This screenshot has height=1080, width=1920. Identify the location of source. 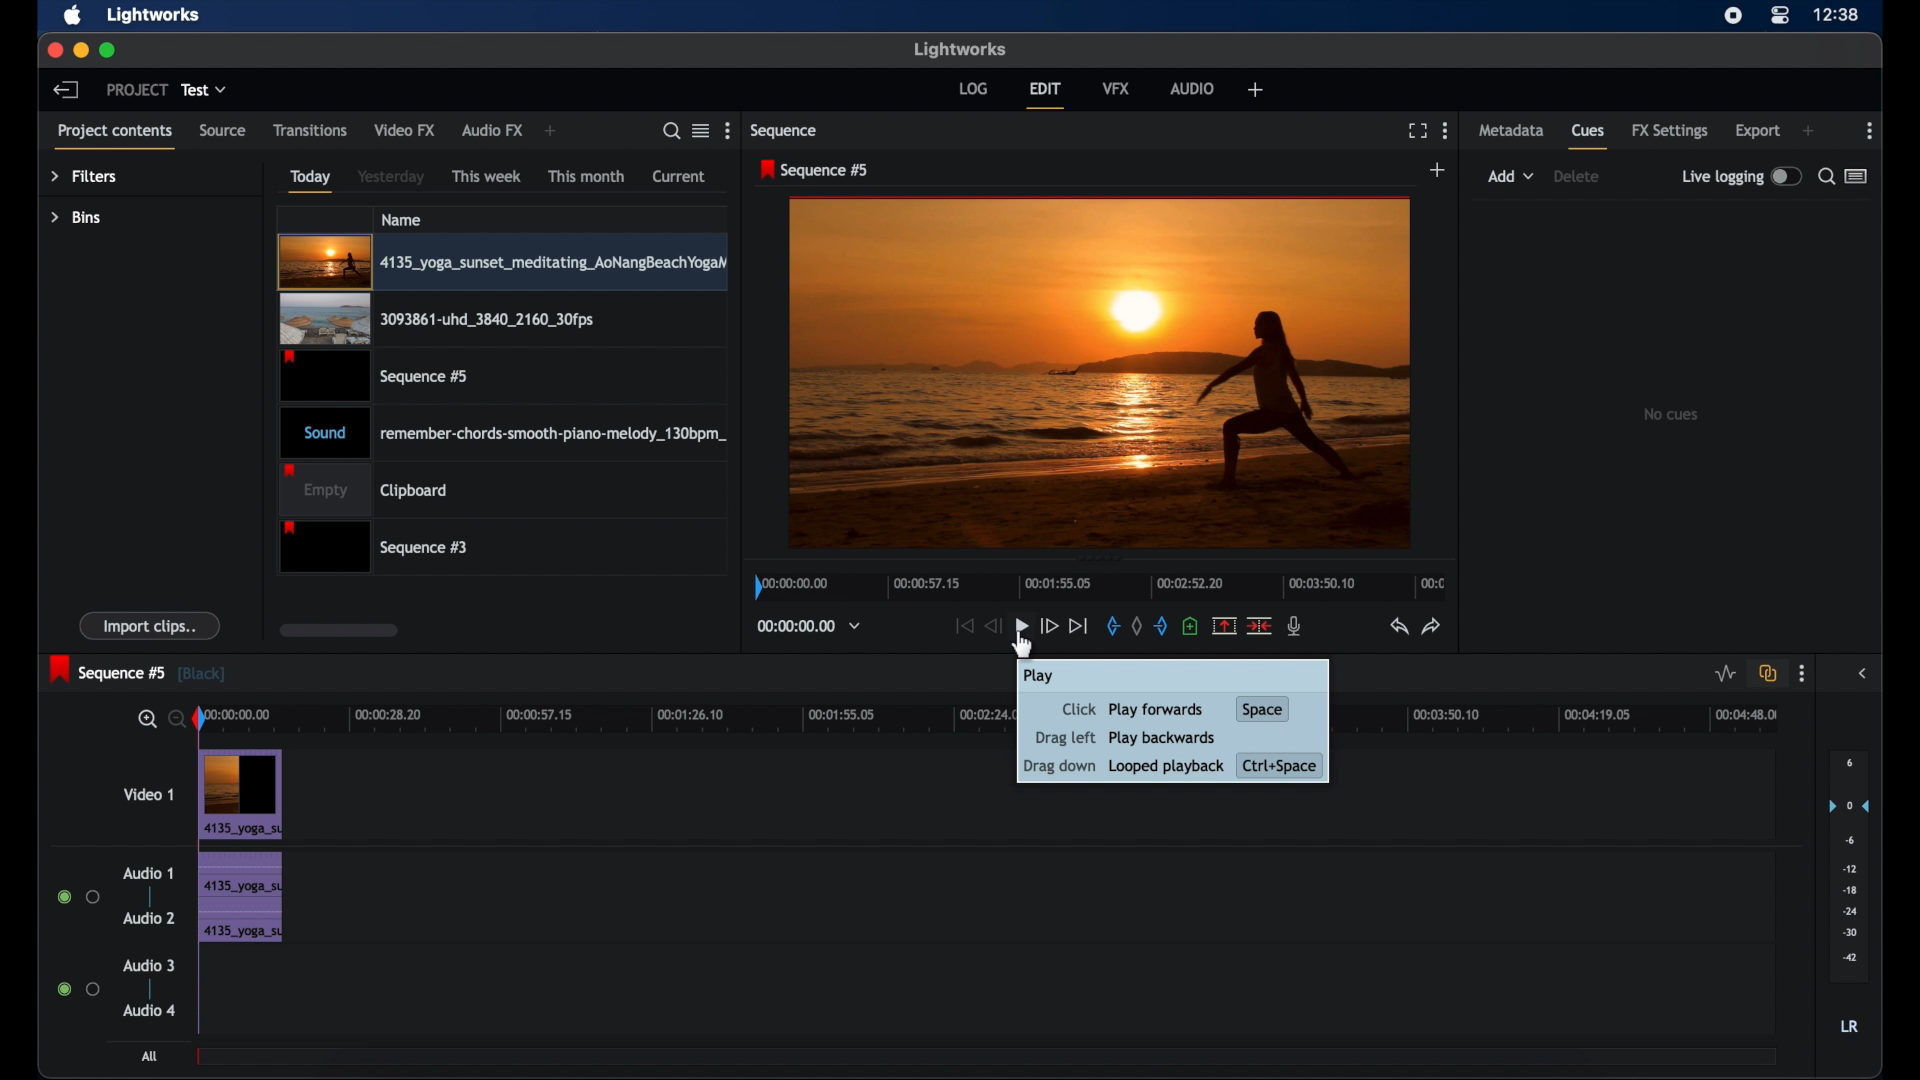
(222, 131).